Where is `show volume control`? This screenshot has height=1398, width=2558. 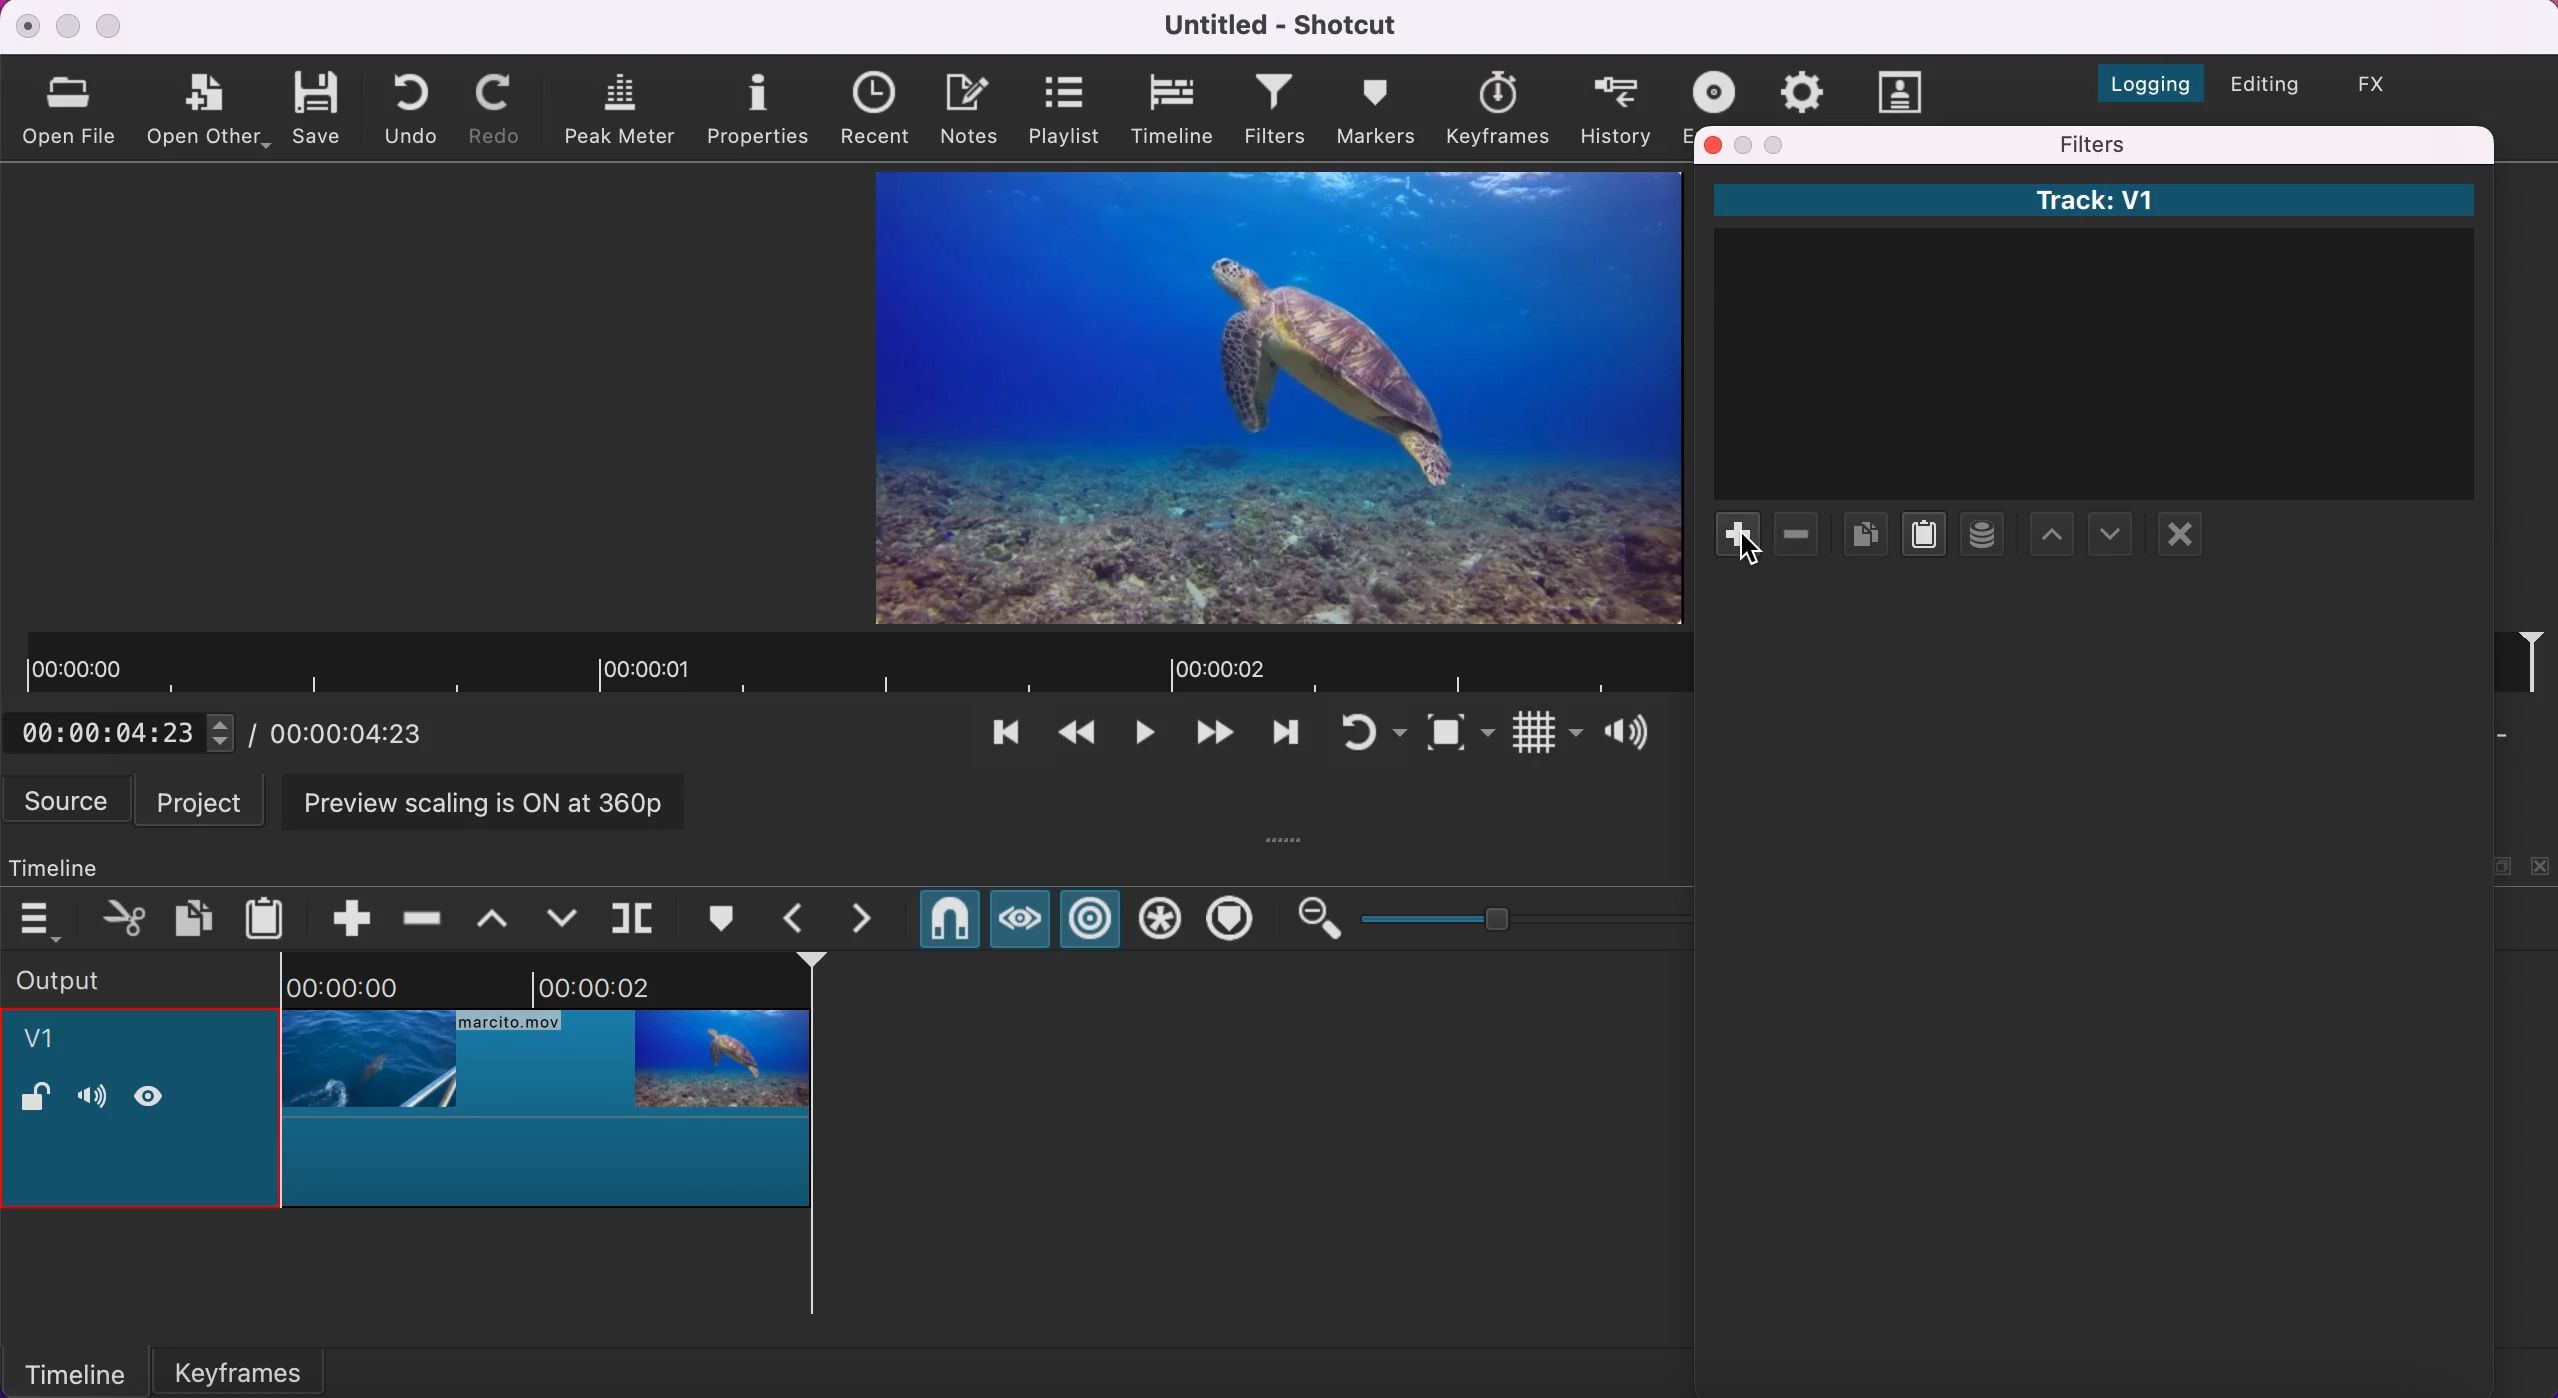 show volume control is located at coordinates (1634, 736).